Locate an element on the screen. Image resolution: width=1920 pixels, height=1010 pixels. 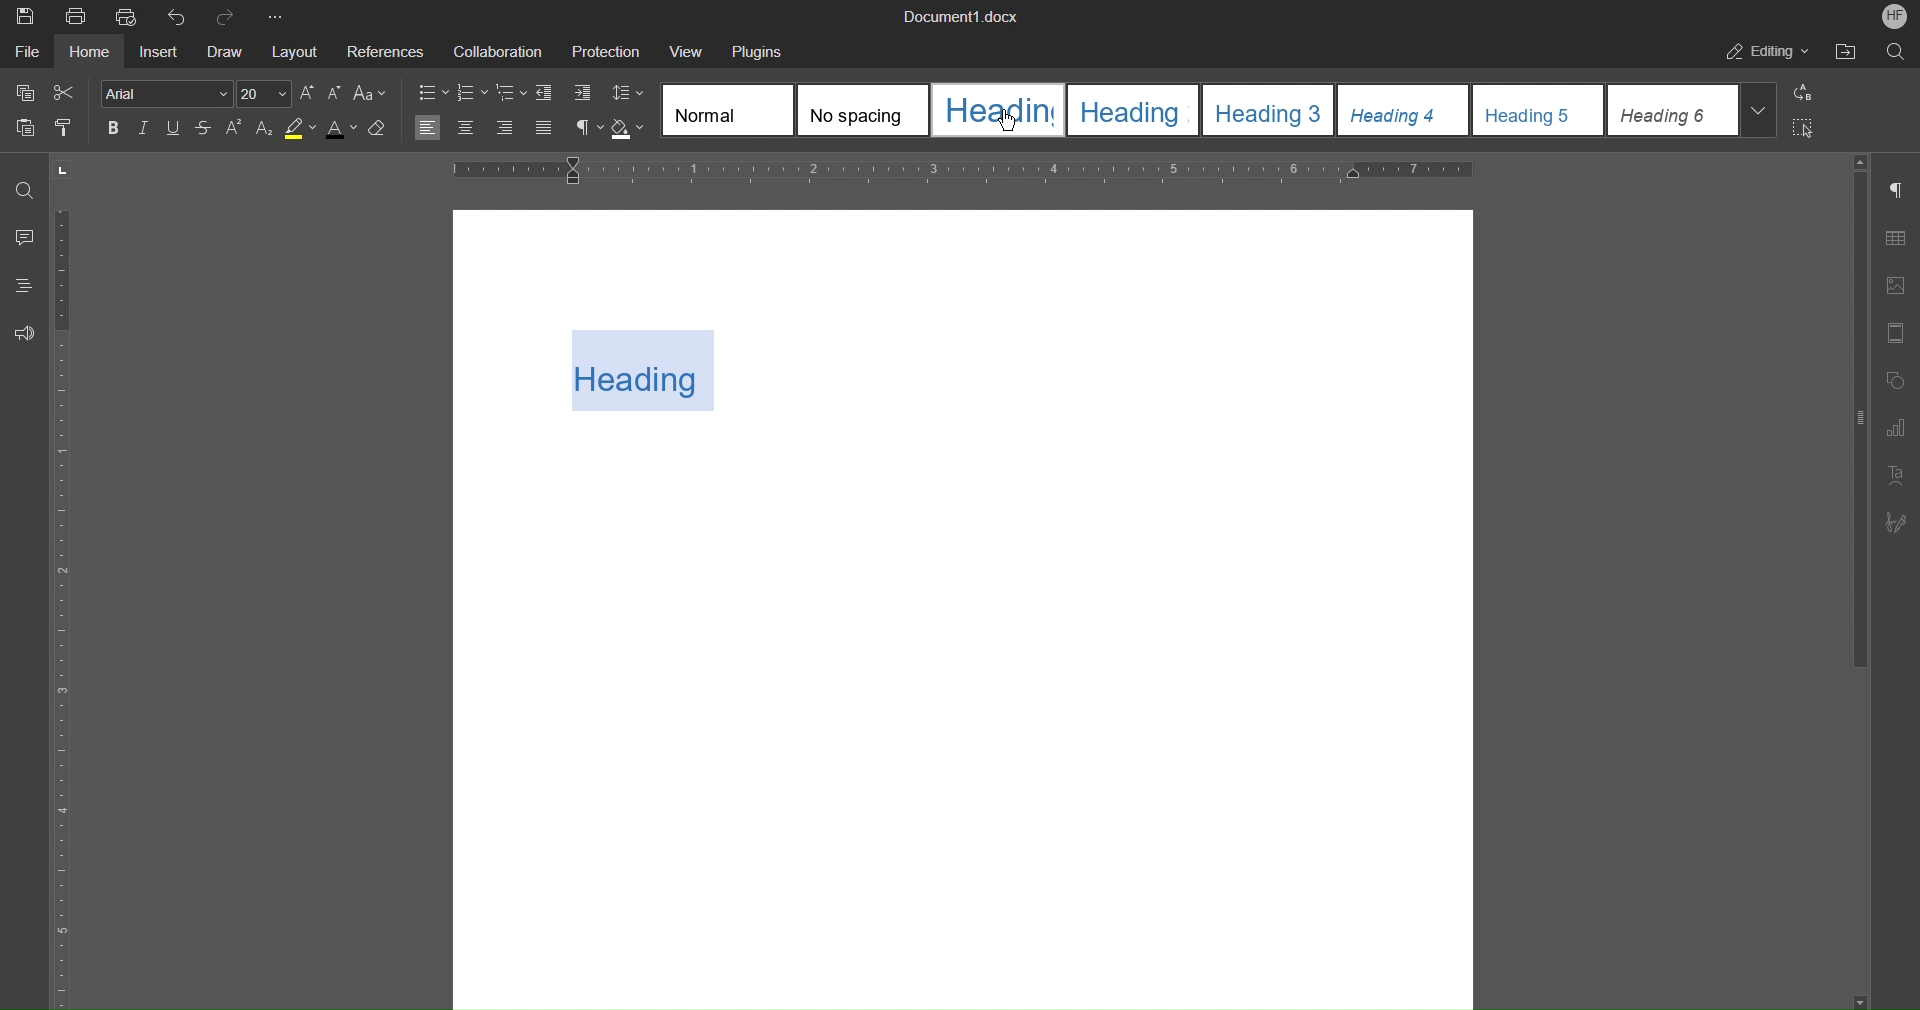
New is located at coordinates (23, 17).